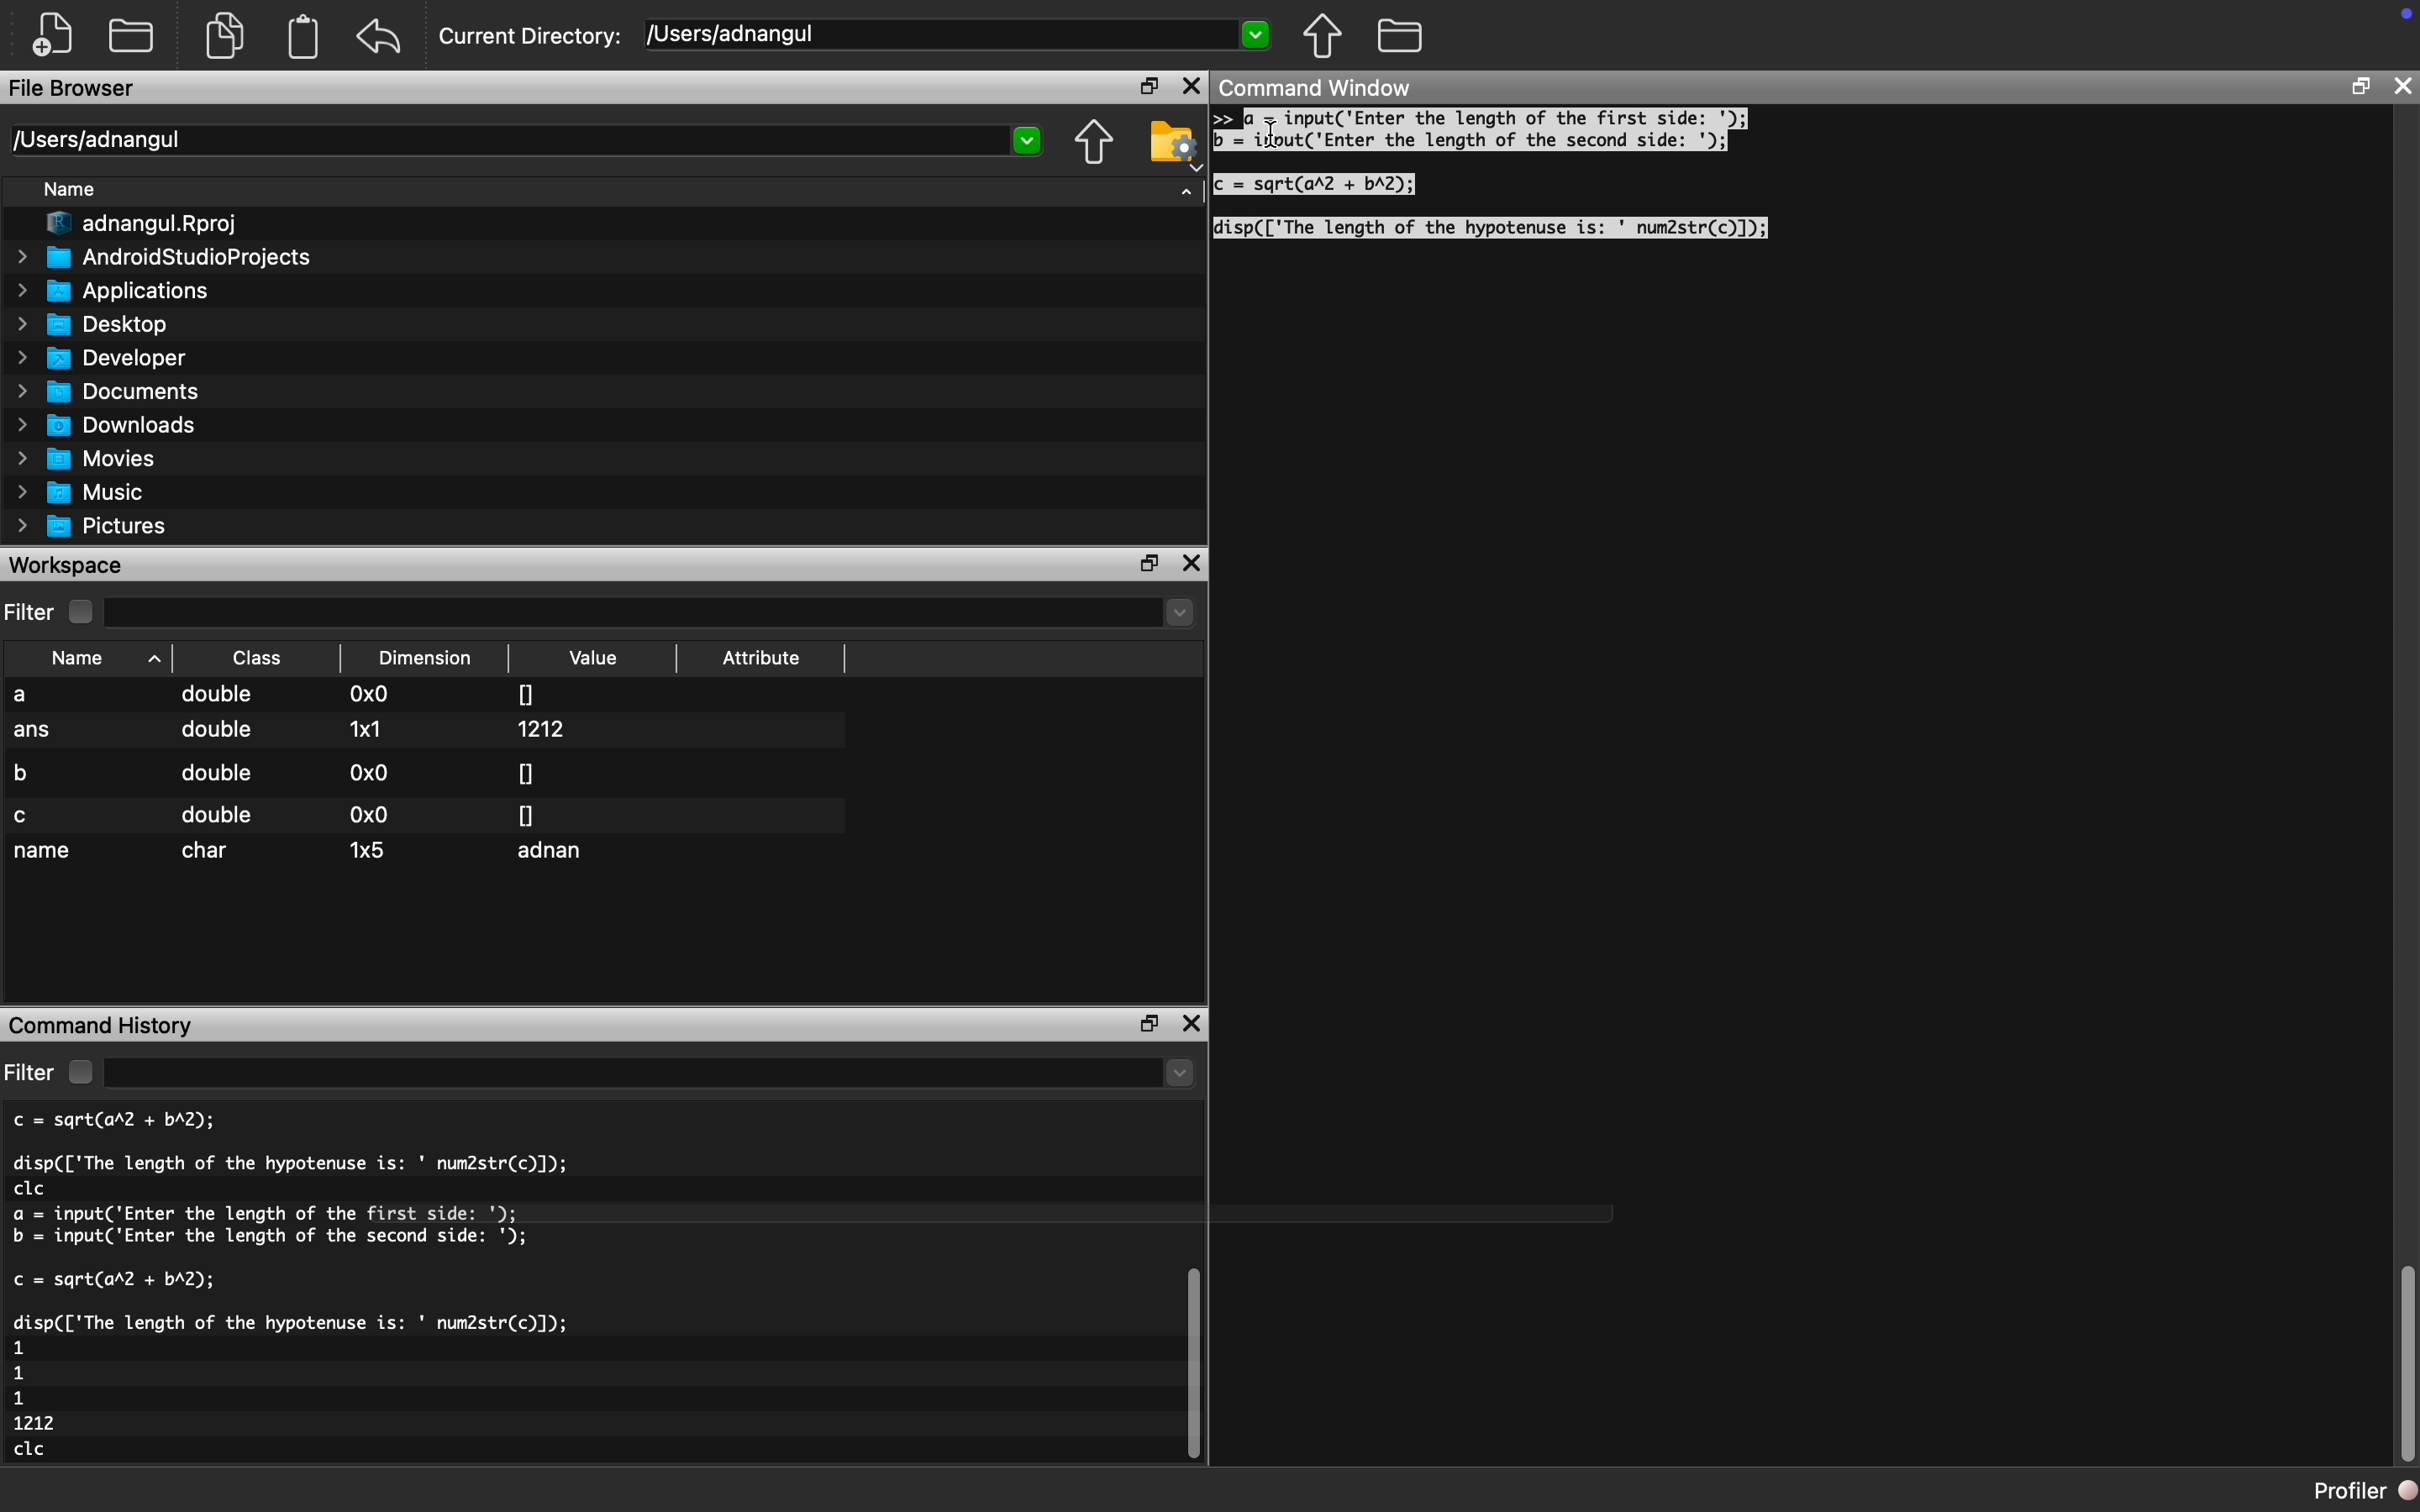 The image size is (2420, 1512). Describe the element at coordinates (653, 1074) in the screenshot. I see `dropdown` at that location.